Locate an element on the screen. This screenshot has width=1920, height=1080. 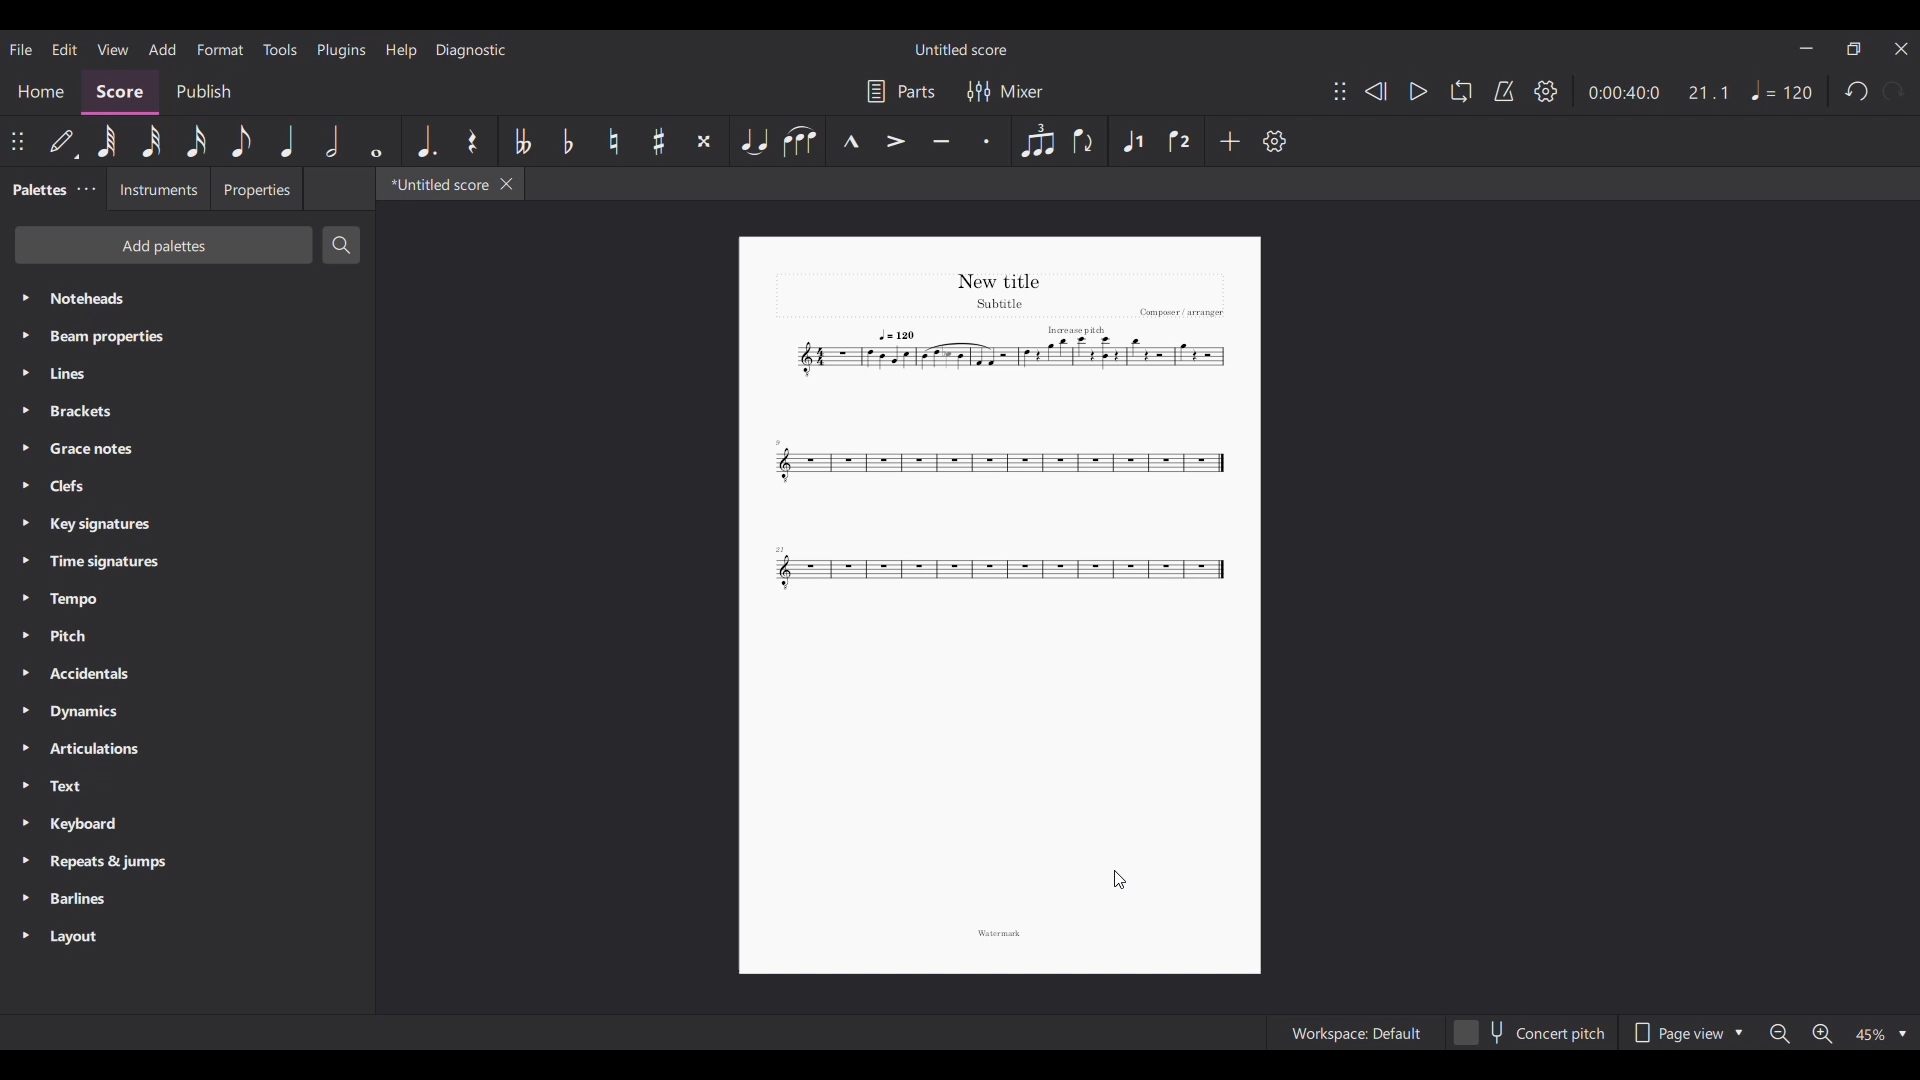
Tuplet is located at coordinates (1037, 141).